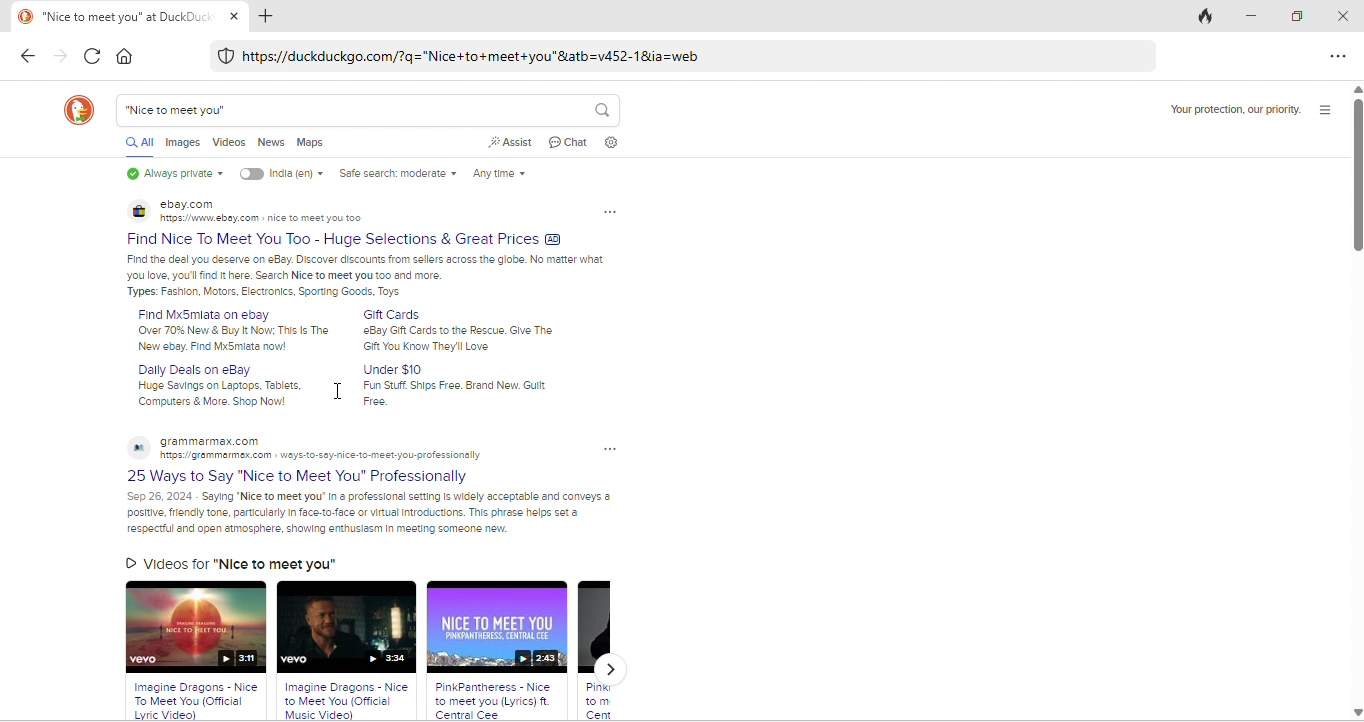 The height and width of the screenshot is (722, 1364). What do you see at coordinates (92, 55) in the screenshot?
I see `refresh` at bounding box center [92, 55].